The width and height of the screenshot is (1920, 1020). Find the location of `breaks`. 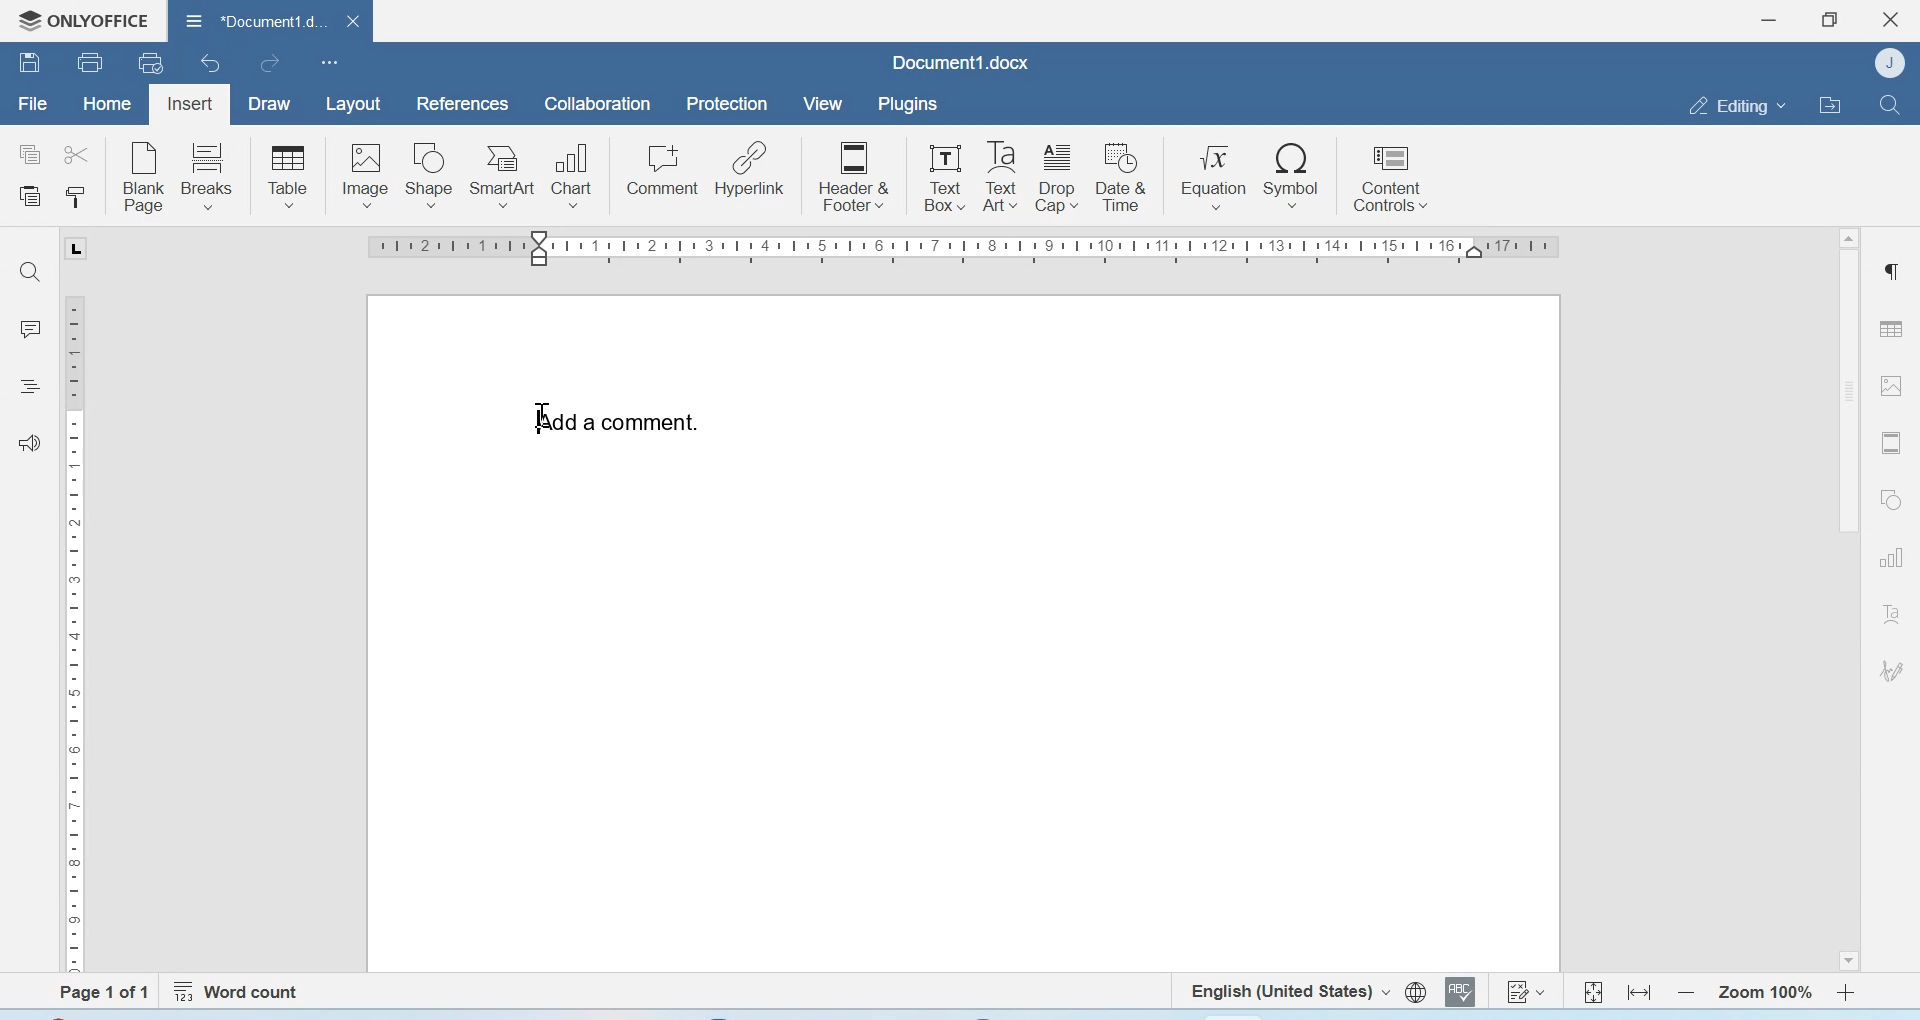

breaks is located at coordinates (208, 174).